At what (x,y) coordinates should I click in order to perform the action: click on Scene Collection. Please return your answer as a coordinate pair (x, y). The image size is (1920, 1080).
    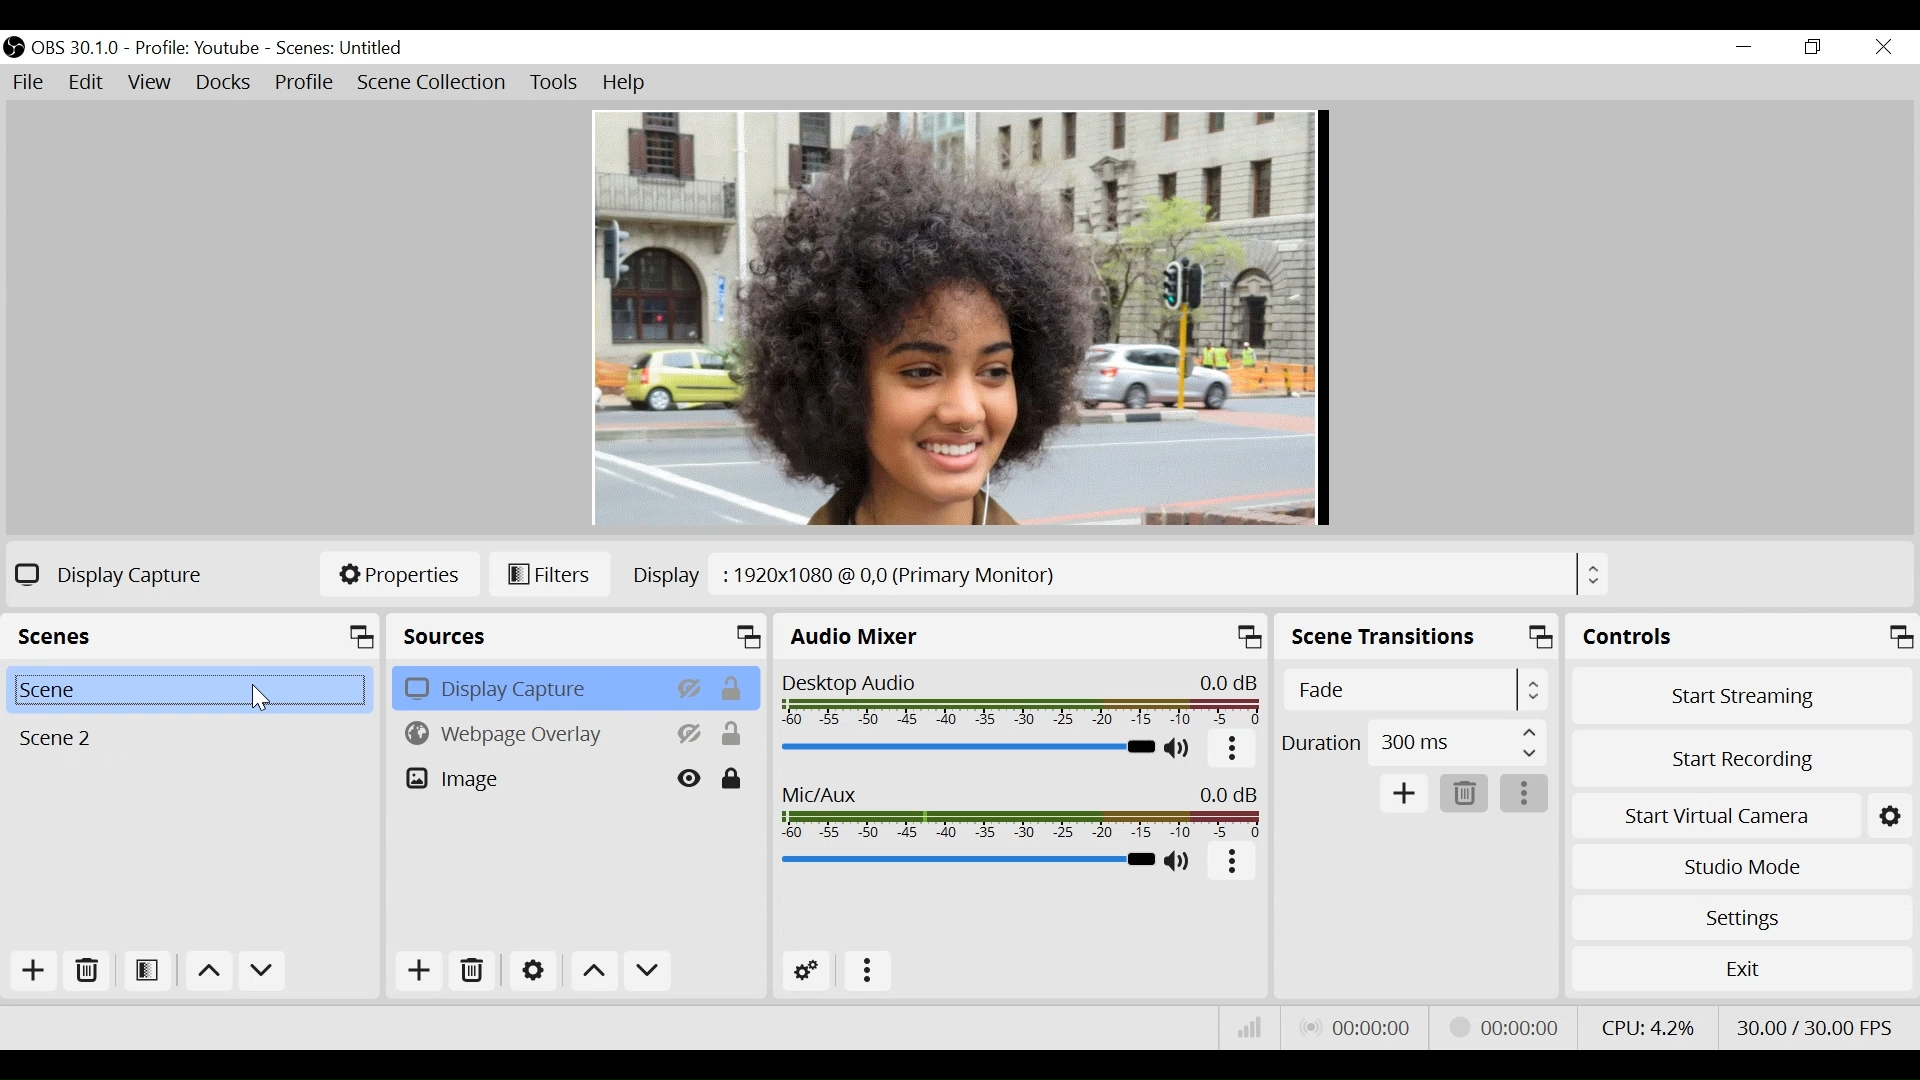
    Looking at the image, I should click on (433, 83).